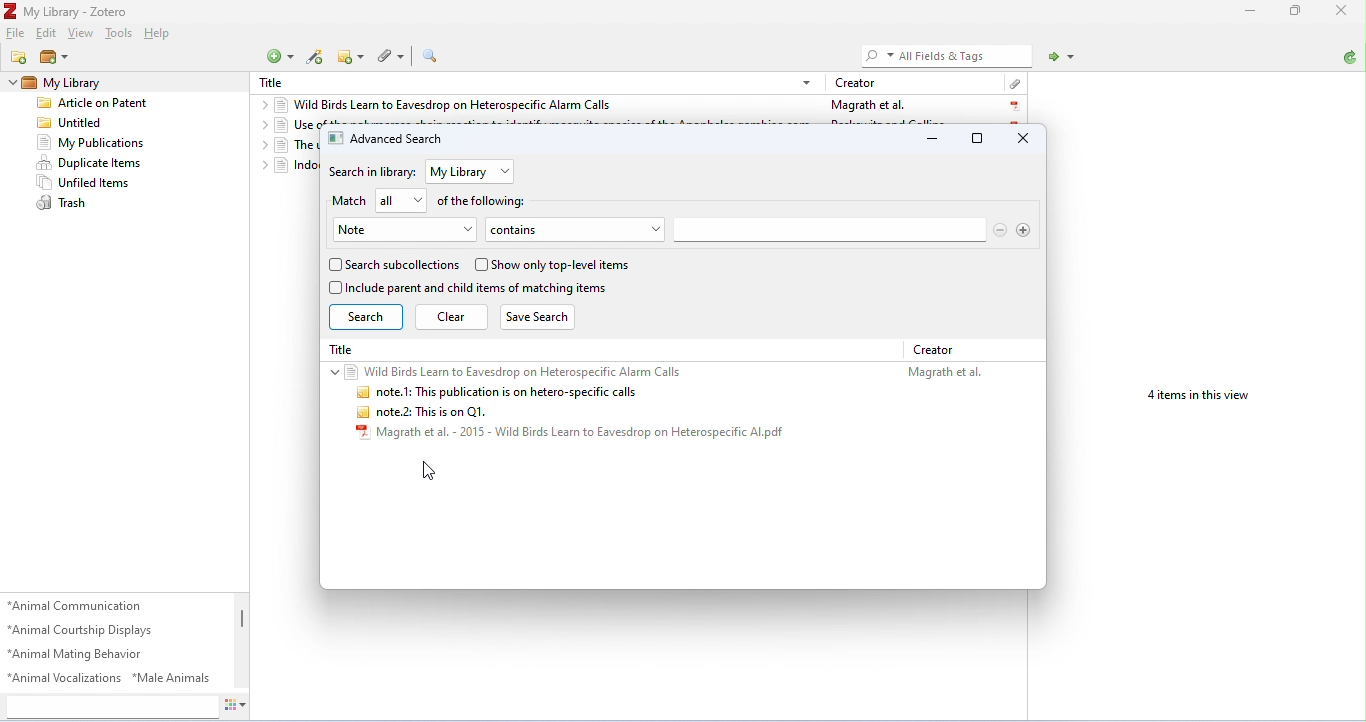 The width and height of the screenshot is (1366, 722). What do you see at coordinates (262, 104) in the screenshot?
I see `drop-down` at bounding box center [262, 104].